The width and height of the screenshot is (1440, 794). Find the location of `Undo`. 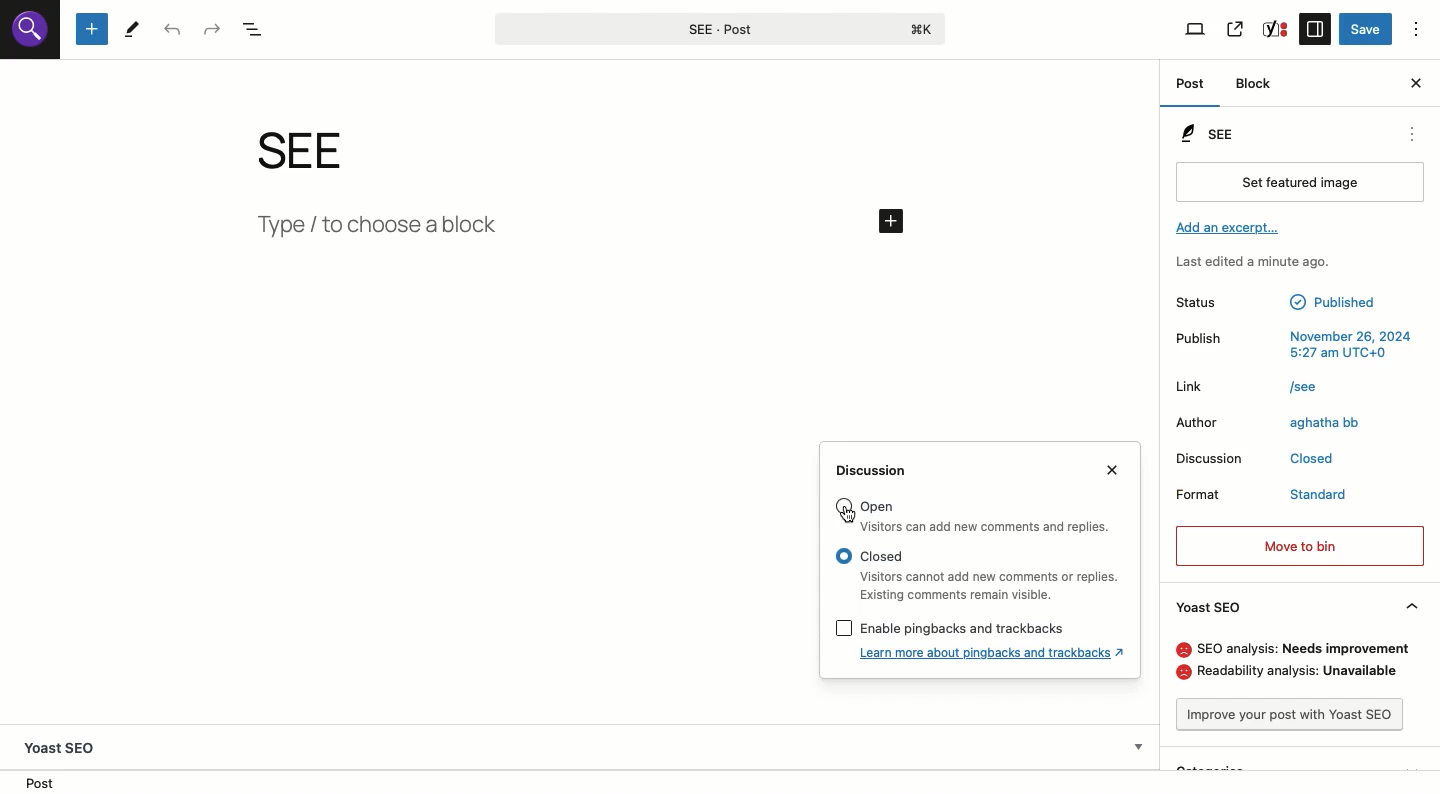

Undo is located at coordinates (174, 30).